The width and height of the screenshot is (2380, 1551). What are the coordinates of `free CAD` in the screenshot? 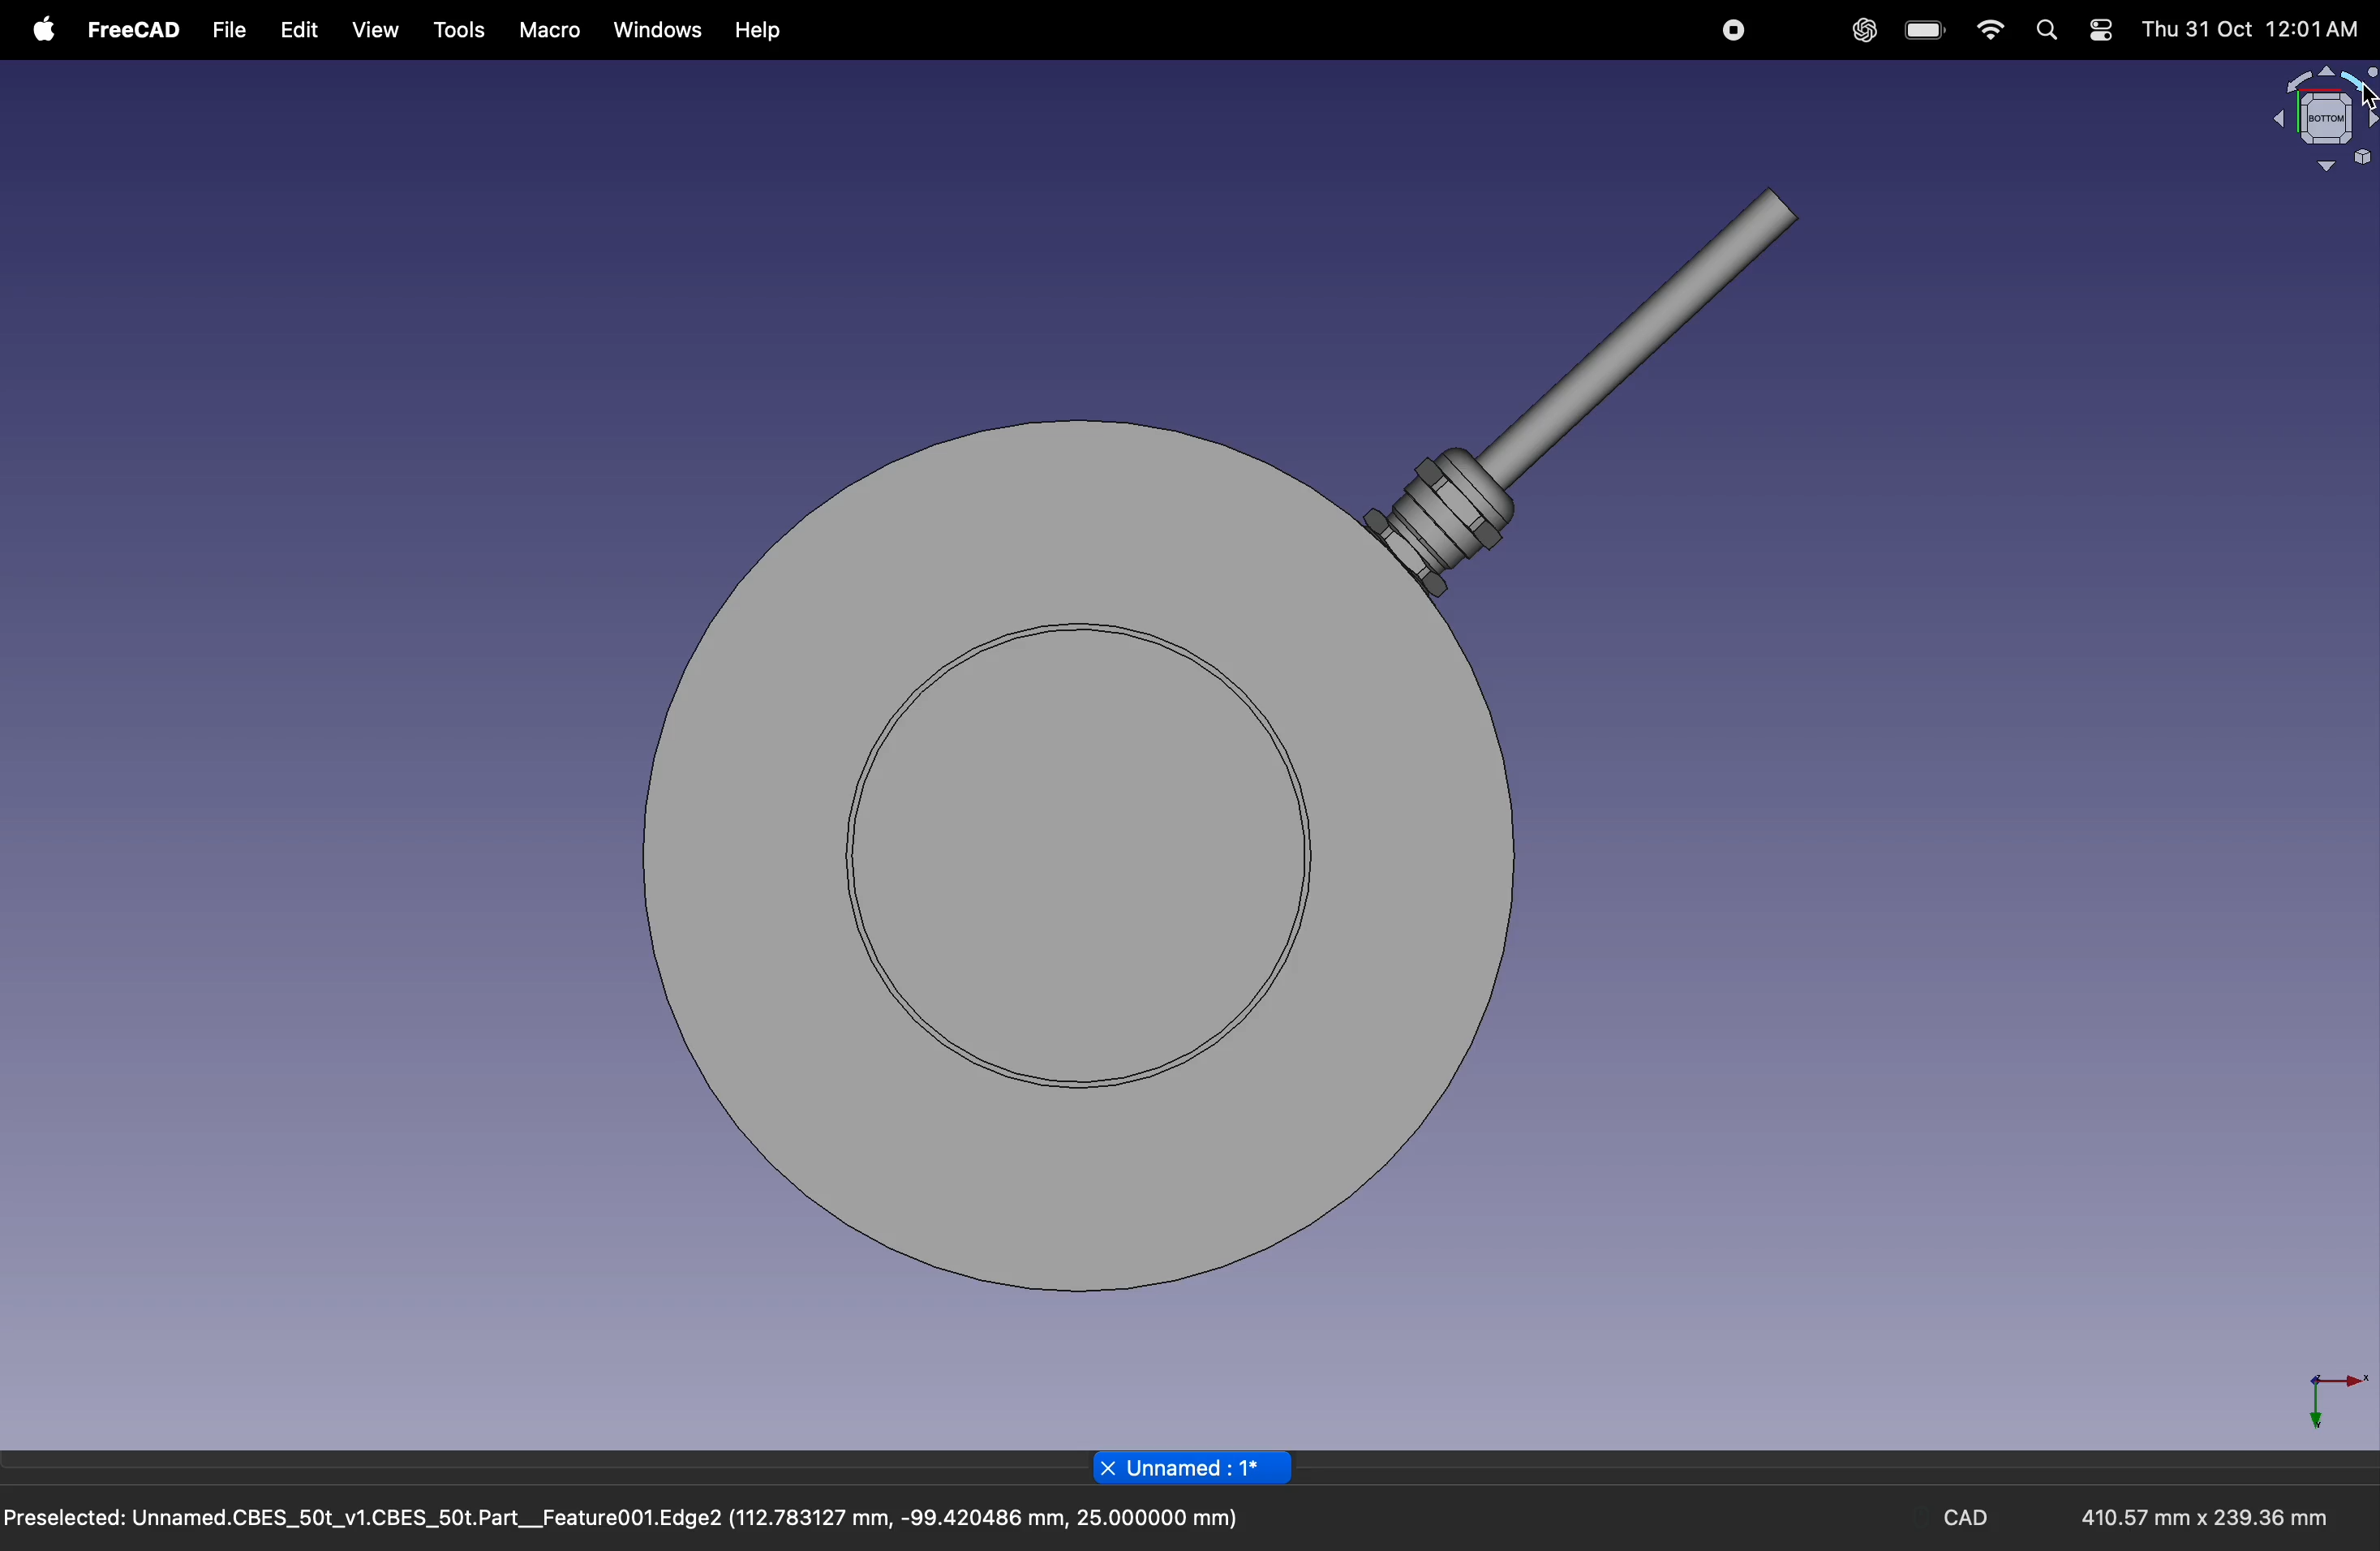 It's located at (133, 27).